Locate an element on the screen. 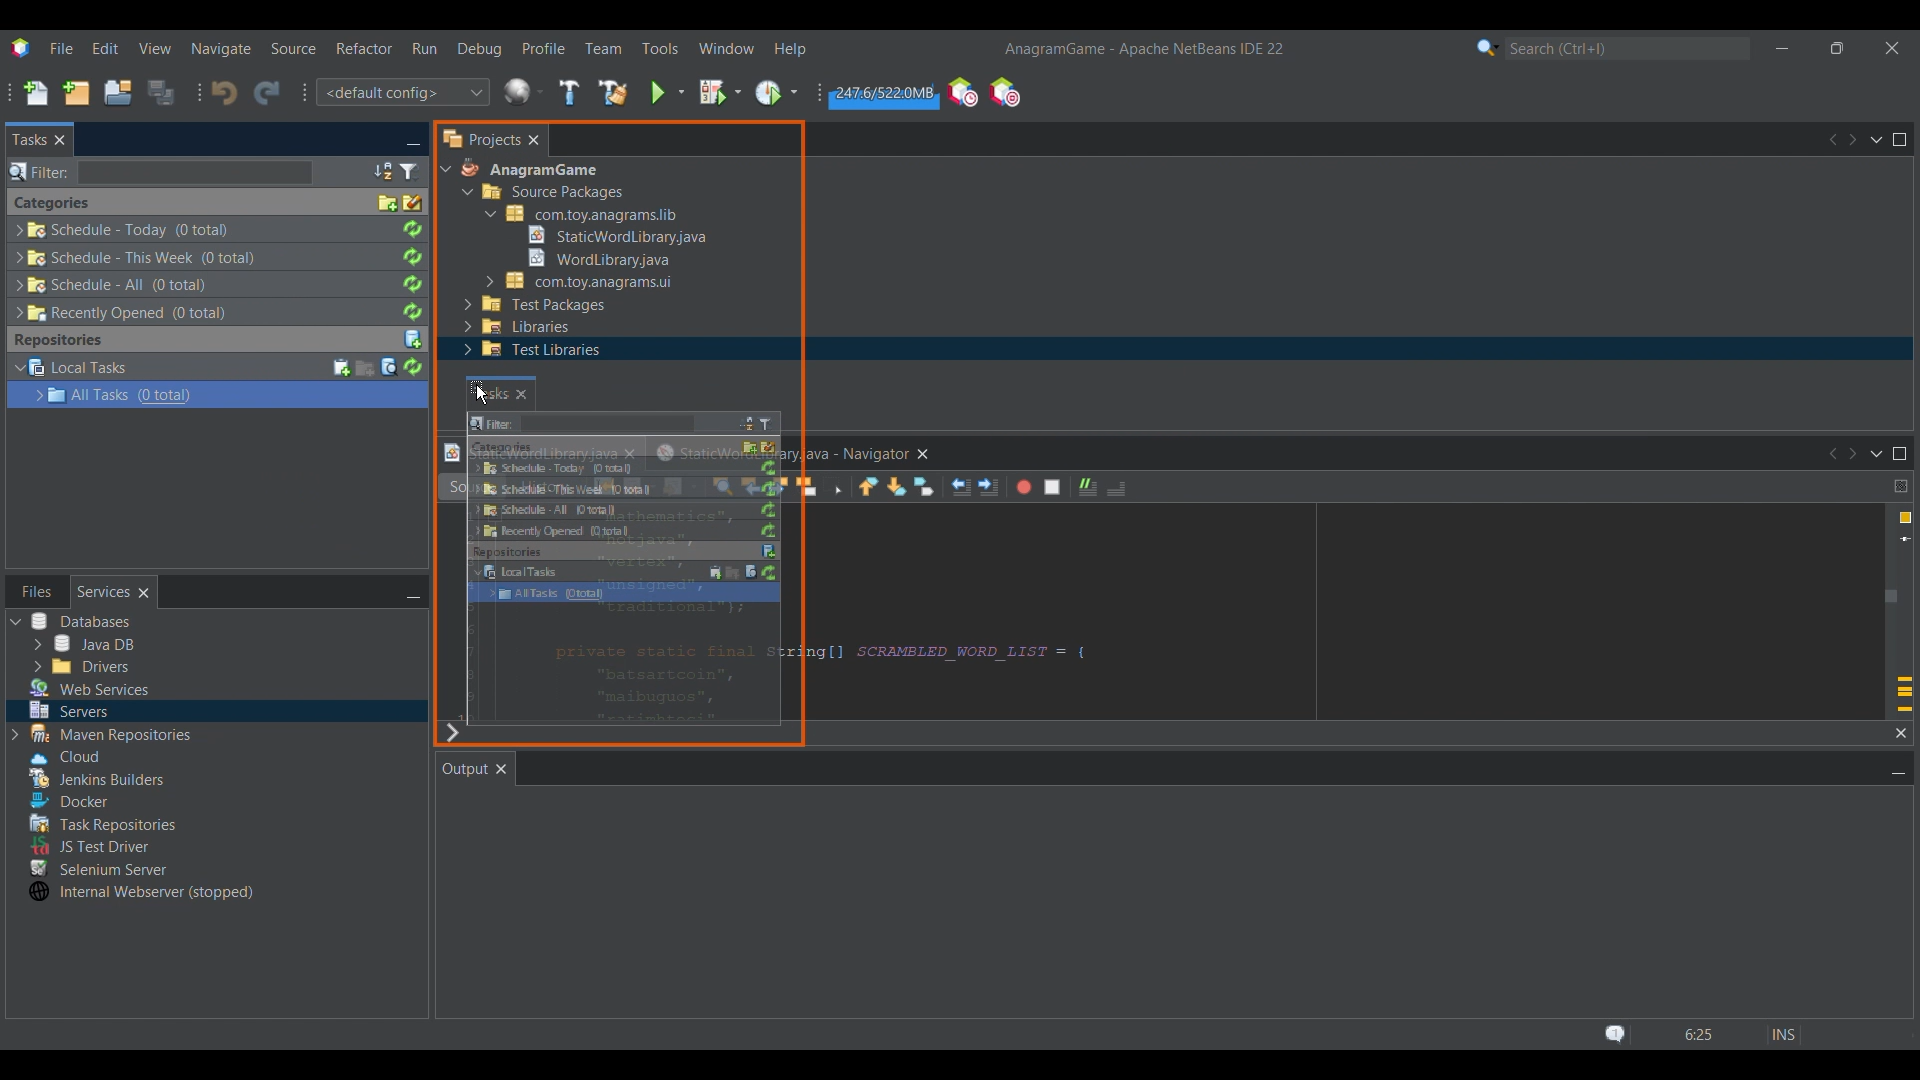 This screenshot has height=1080, width=1920. cursor is located at coordinates (481, 395).